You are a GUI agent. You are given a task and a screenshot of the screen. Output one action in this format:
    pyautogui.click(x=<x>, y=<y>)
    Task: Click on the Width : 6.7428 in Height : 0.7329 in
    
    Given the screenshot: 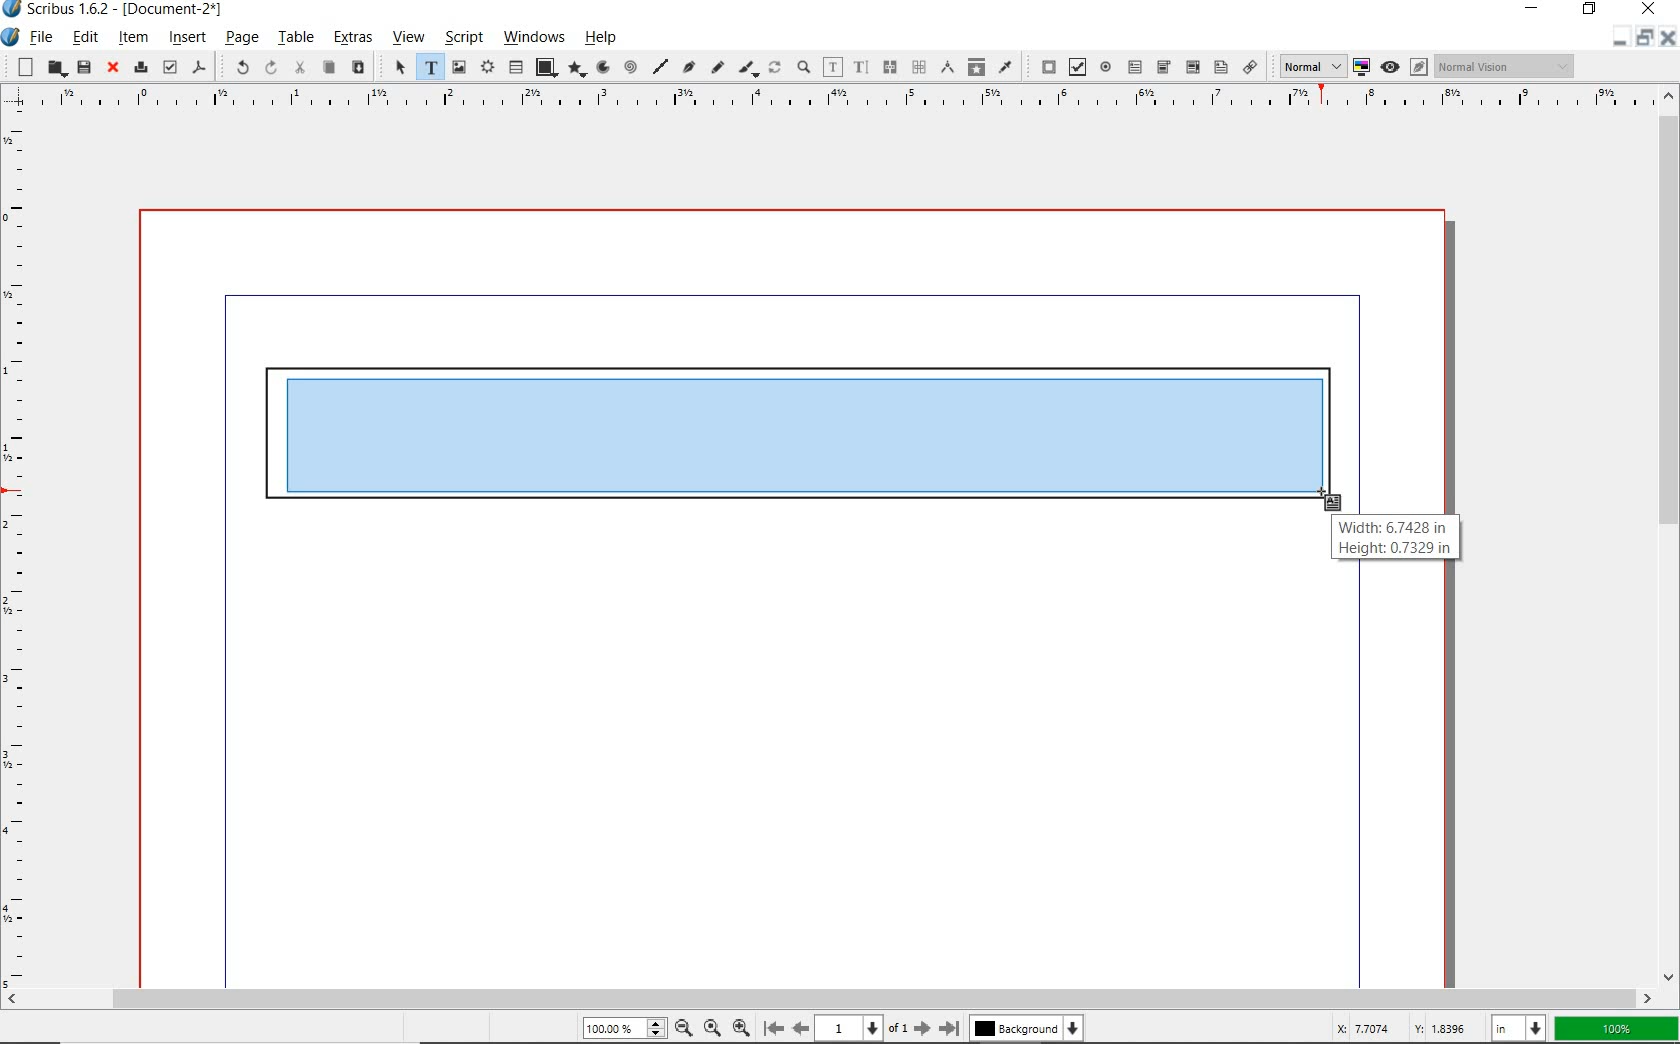 What is the action you would take?
    pyautogui.click(x=1399, y=535)
    